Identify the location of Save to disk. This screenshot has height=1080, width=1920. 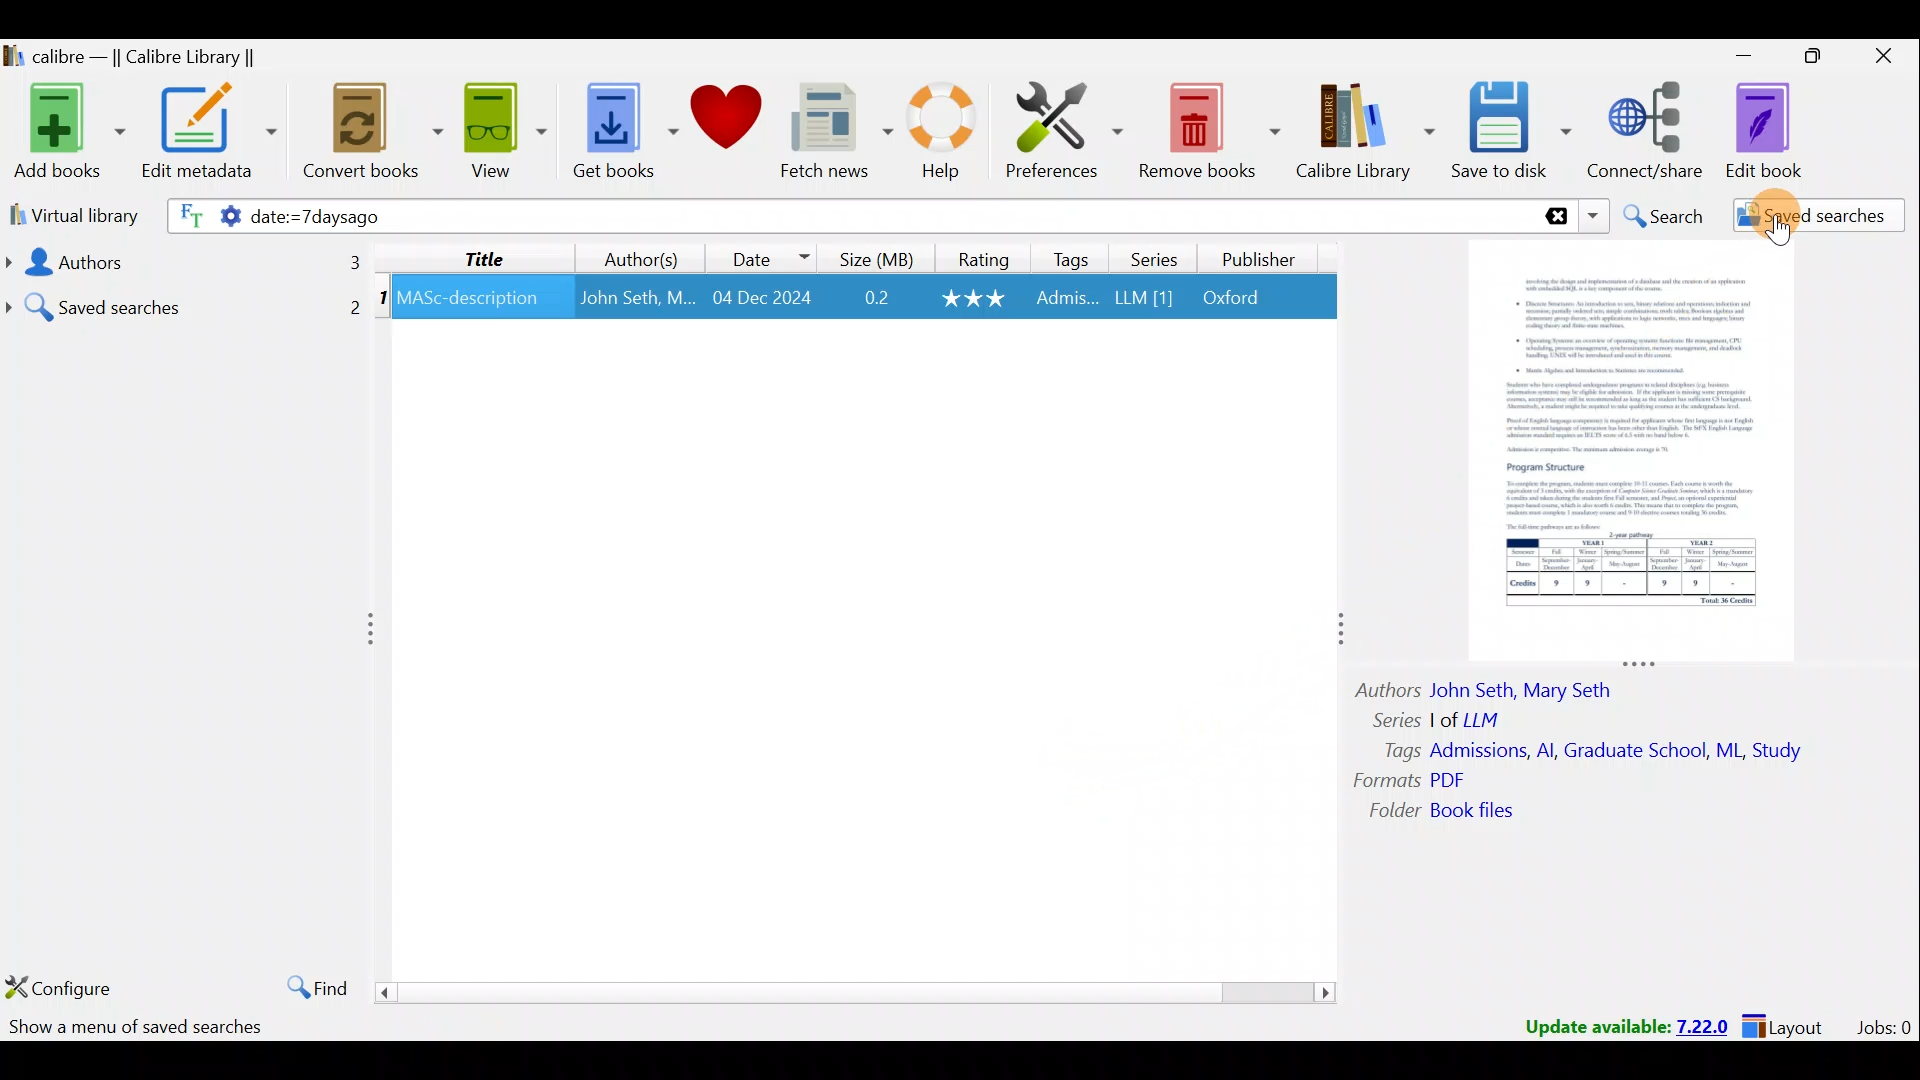
(1514, 133).